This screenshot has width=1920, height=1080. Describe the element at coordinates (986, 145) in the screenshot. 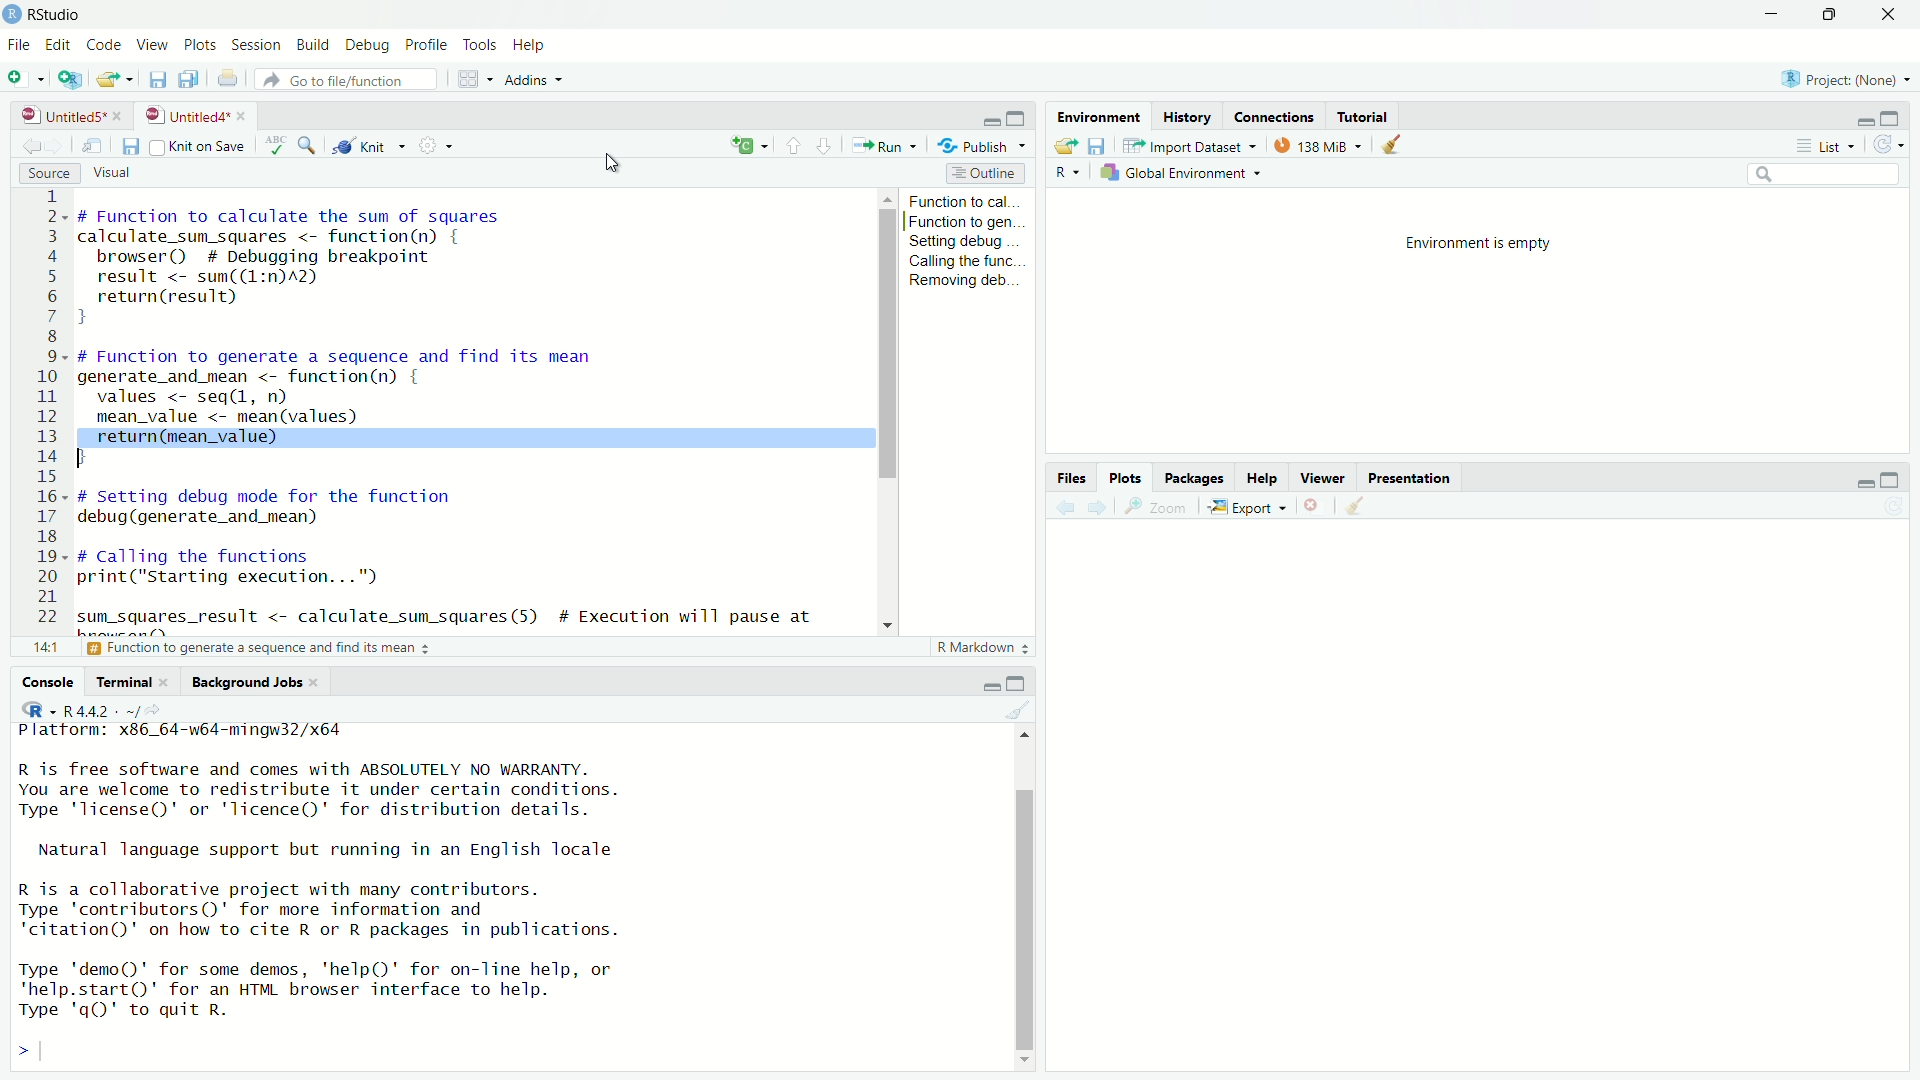

I see `publish` at that location.